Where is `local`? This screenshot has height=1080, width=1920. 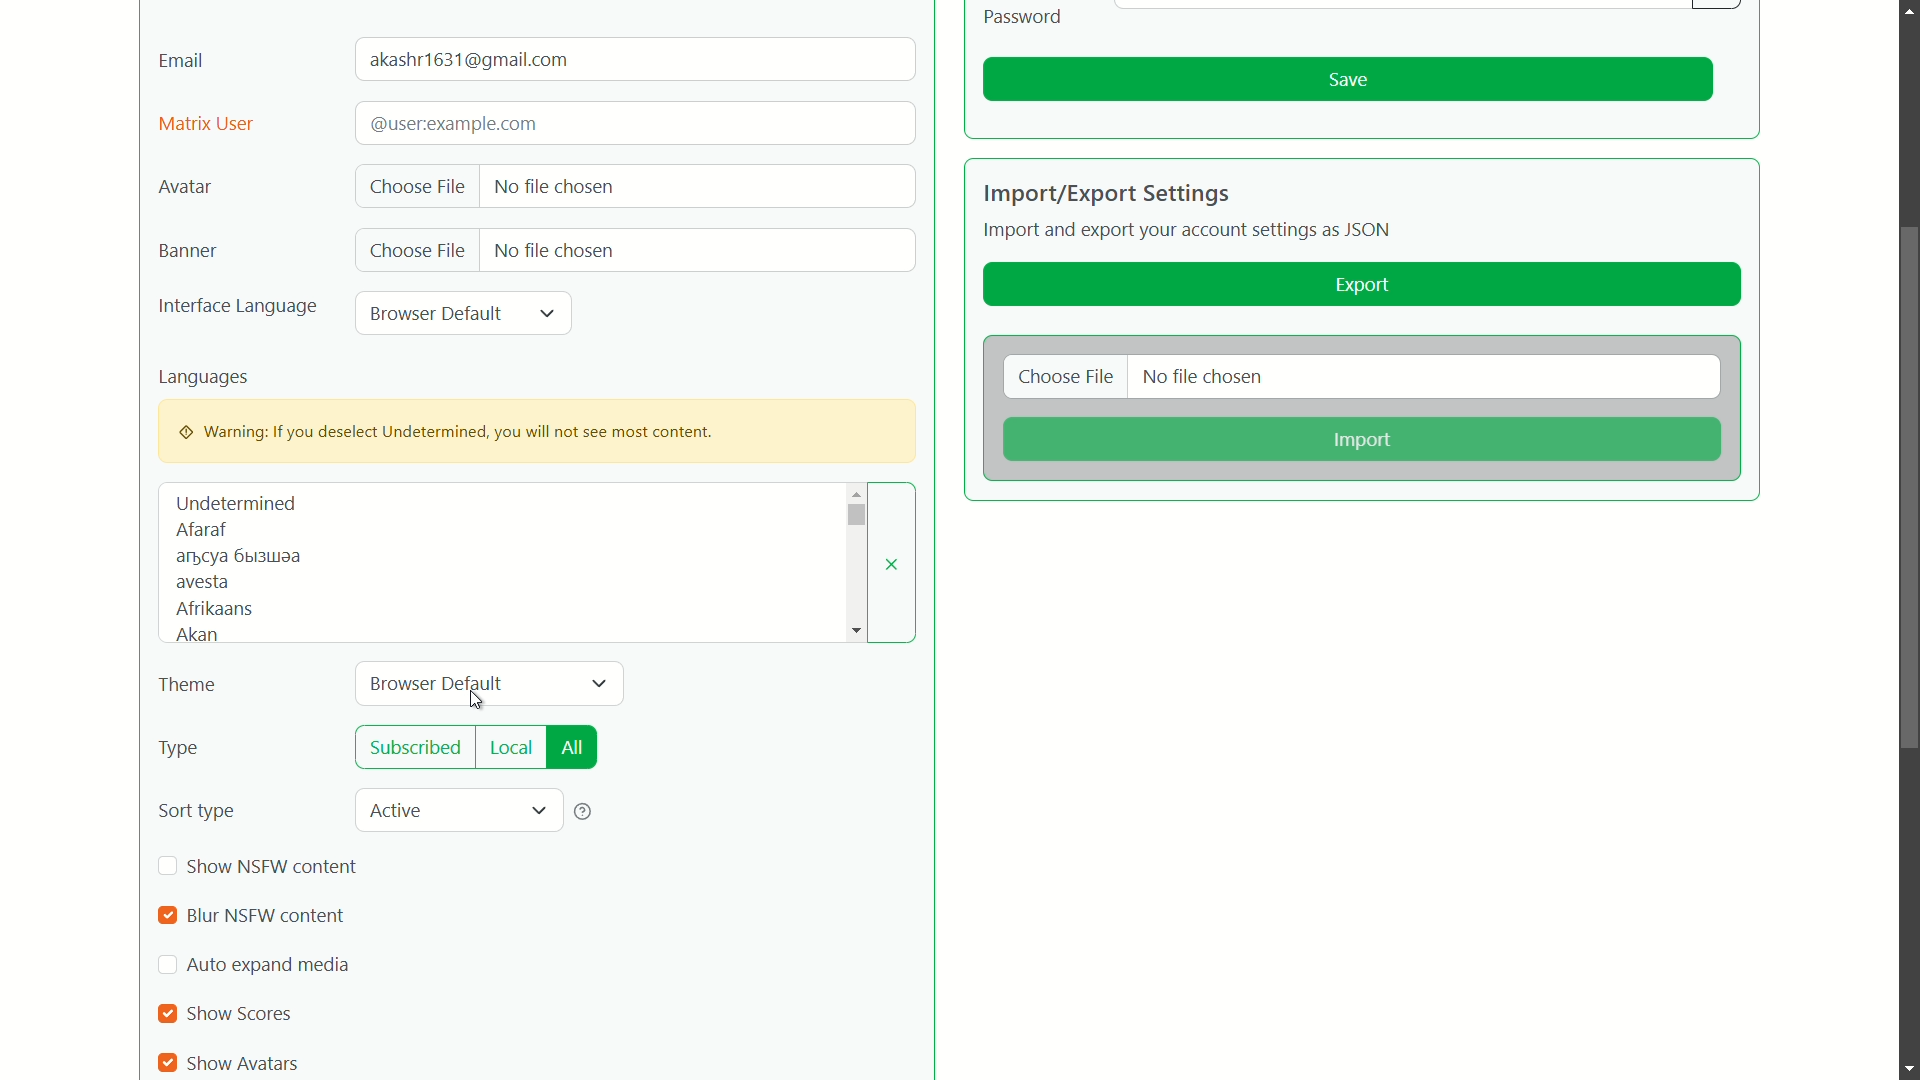
local is located at coordinates (511, 747).